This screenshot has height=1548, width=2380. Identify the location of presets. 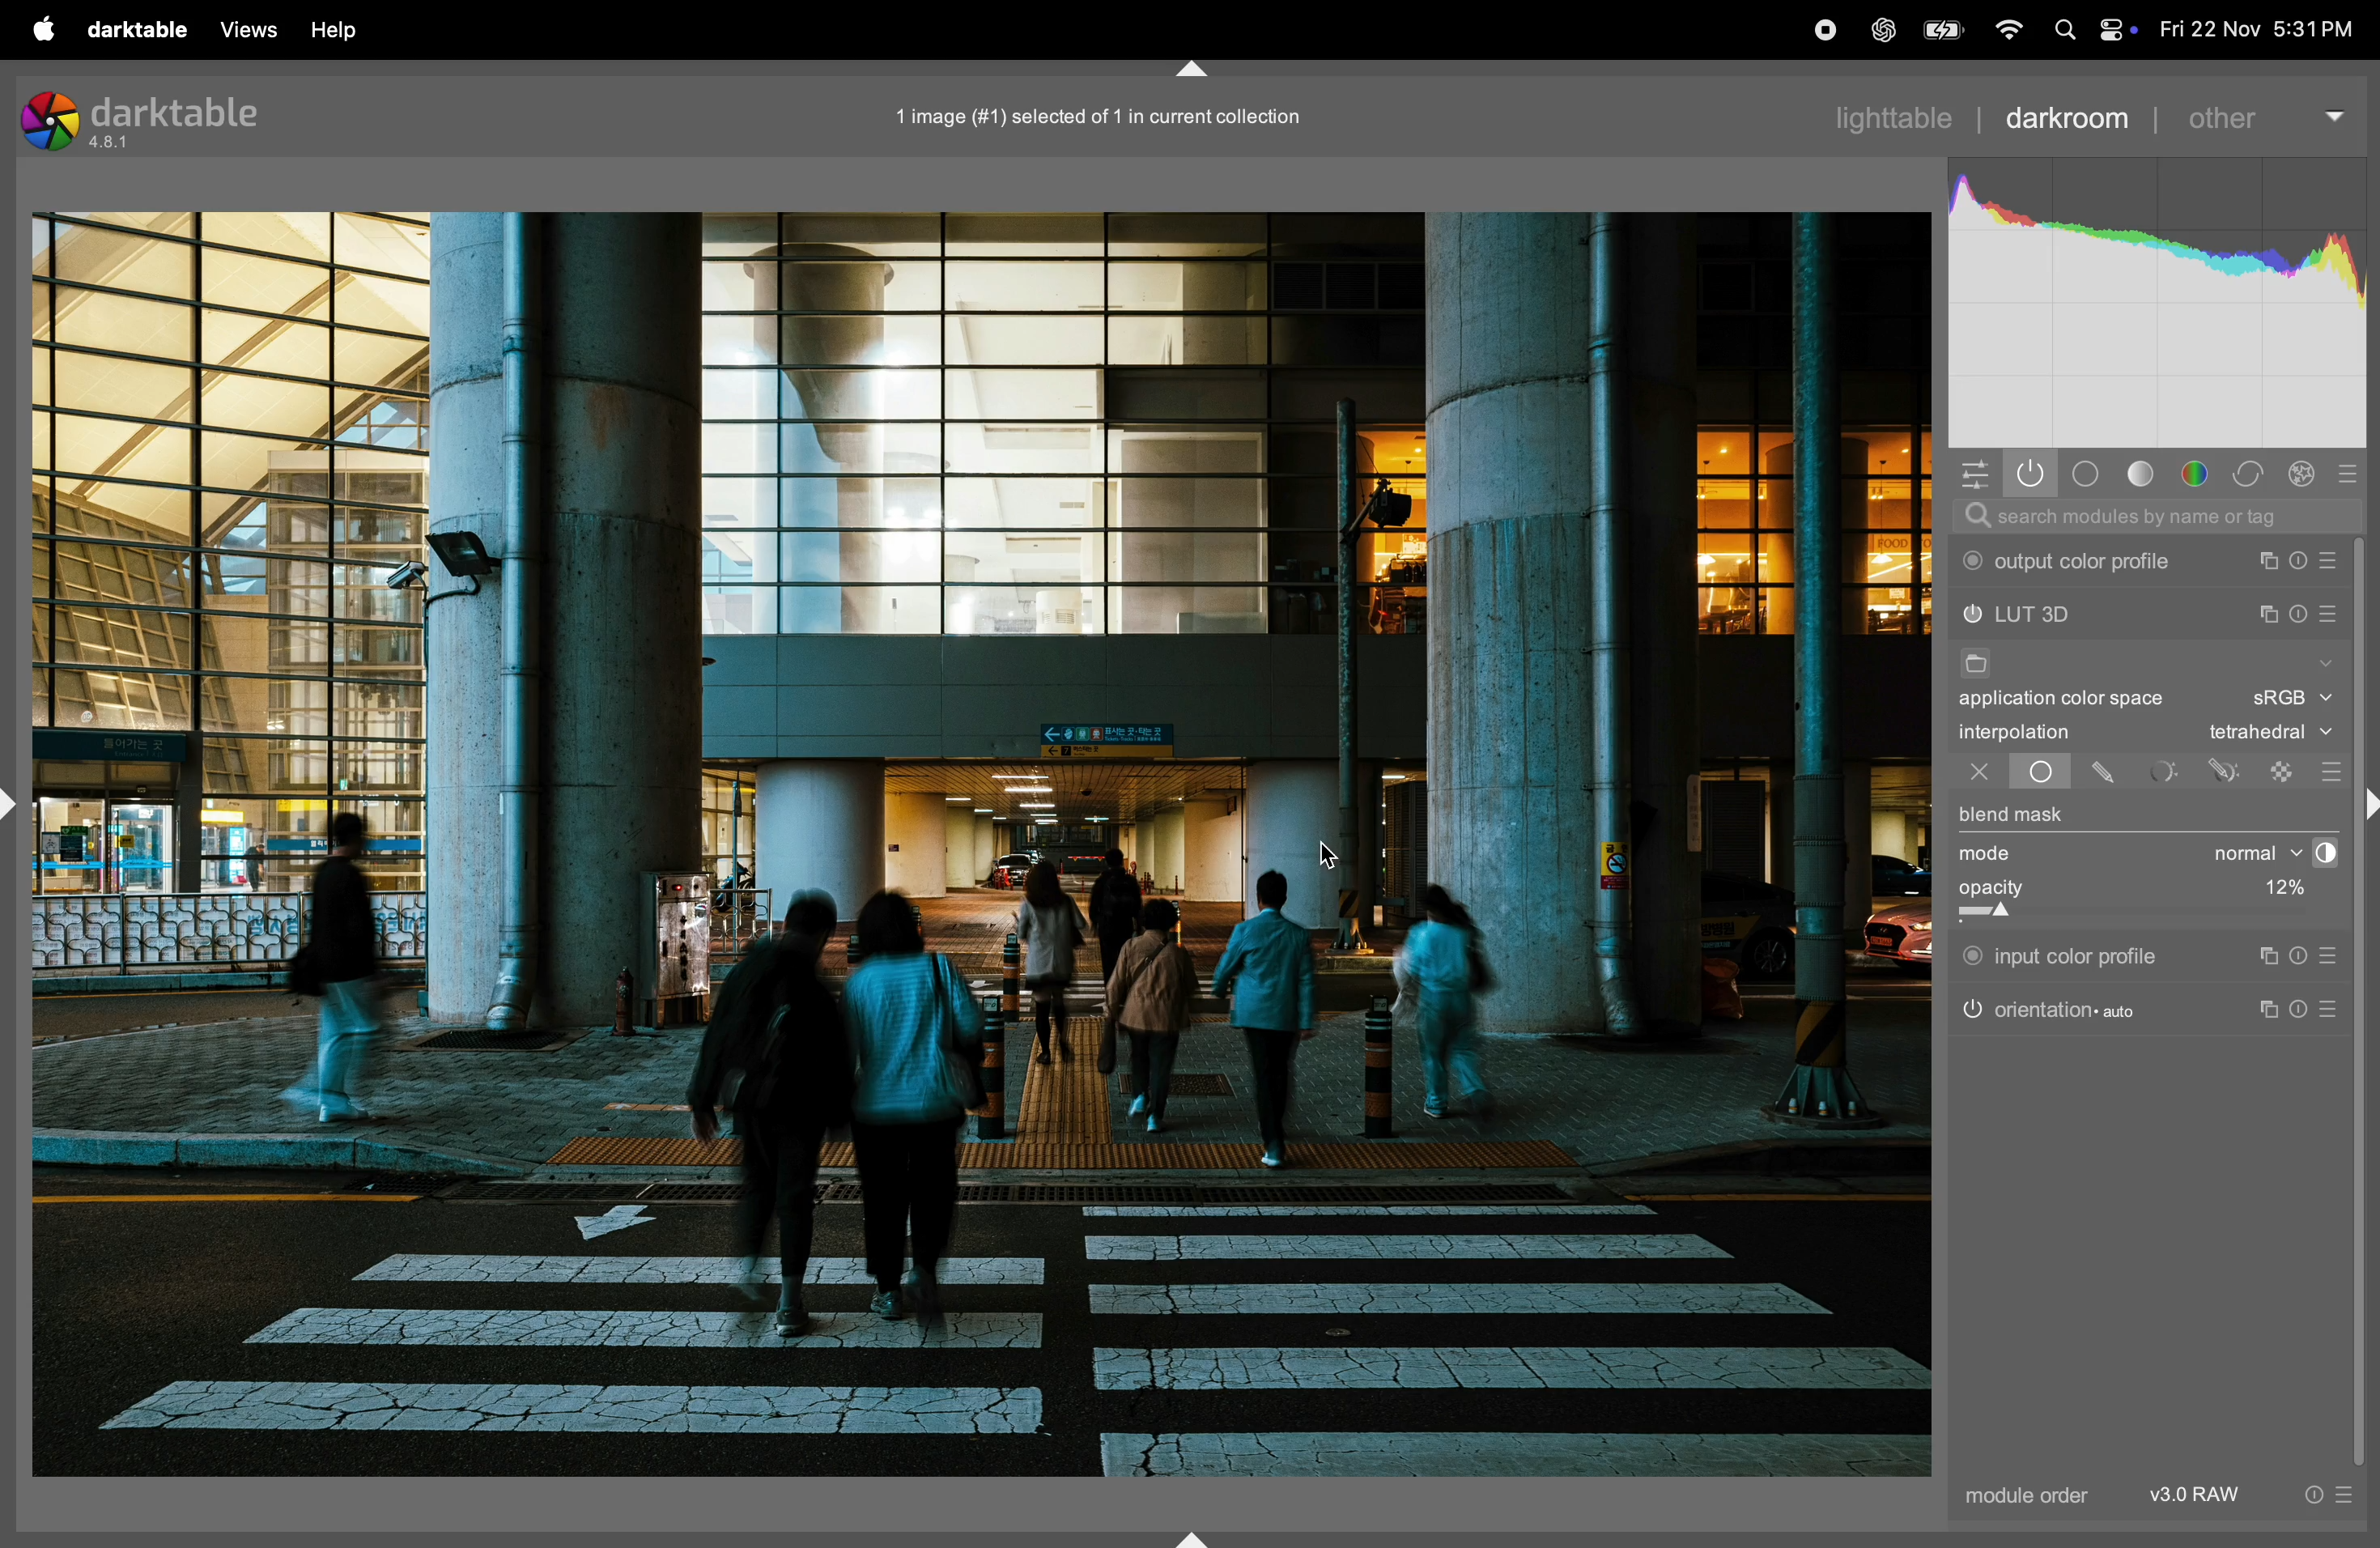
(2334, 561).